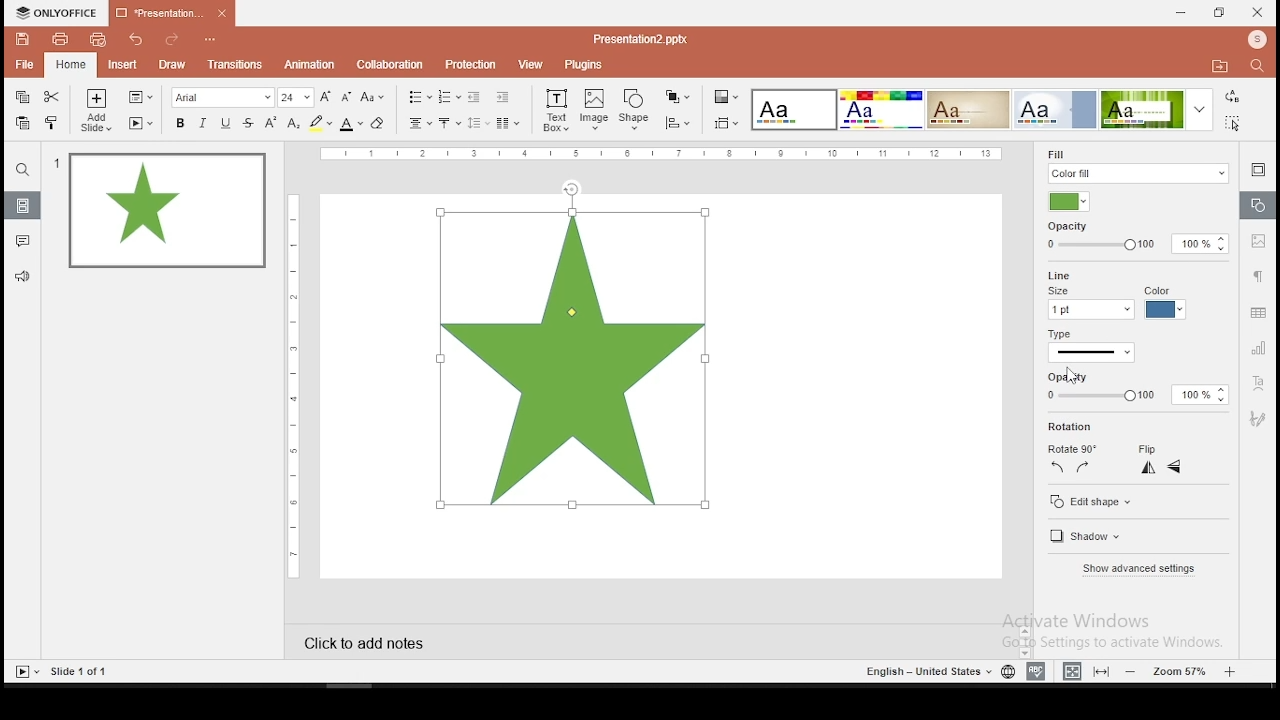 The image size is (1280, 720). Describe the element at coordinates (1066, 427) in the screenshot. I see `rotation` at that location.